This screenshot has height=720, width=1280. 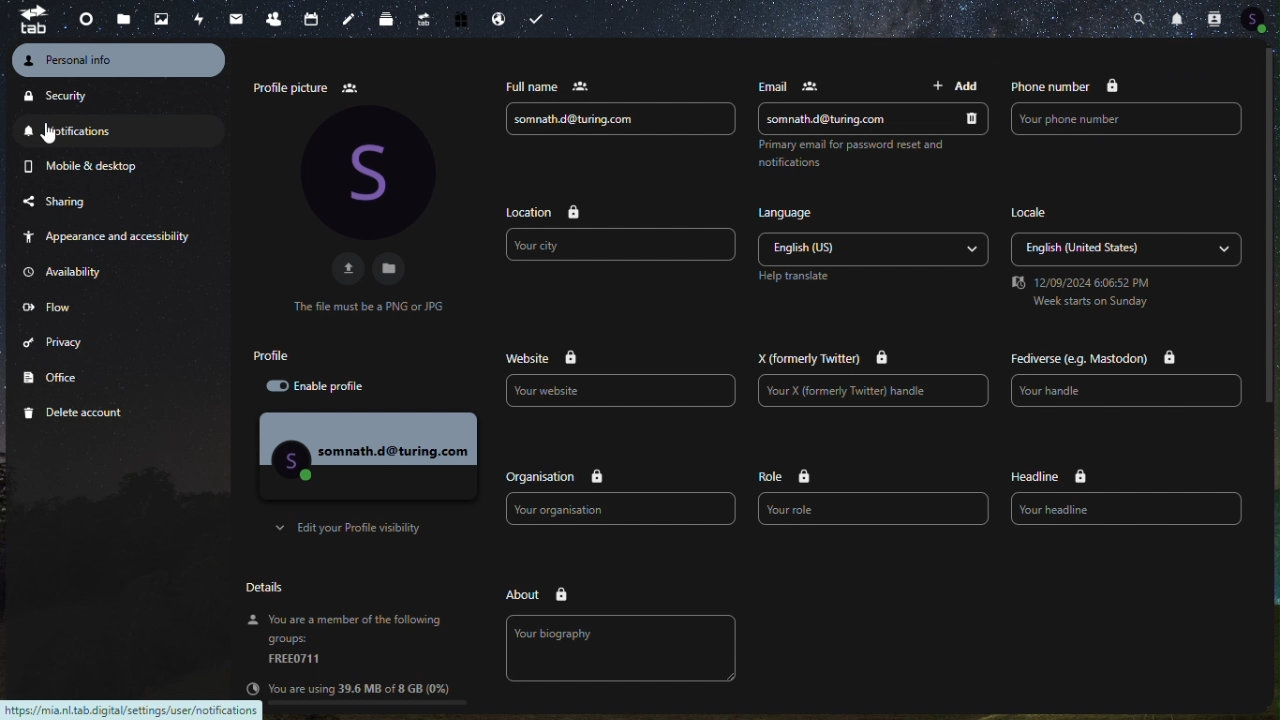 What do you see at coordinates (797, 277) in the screenshot?
I see `Help translate` at bounding box center [797, 277].